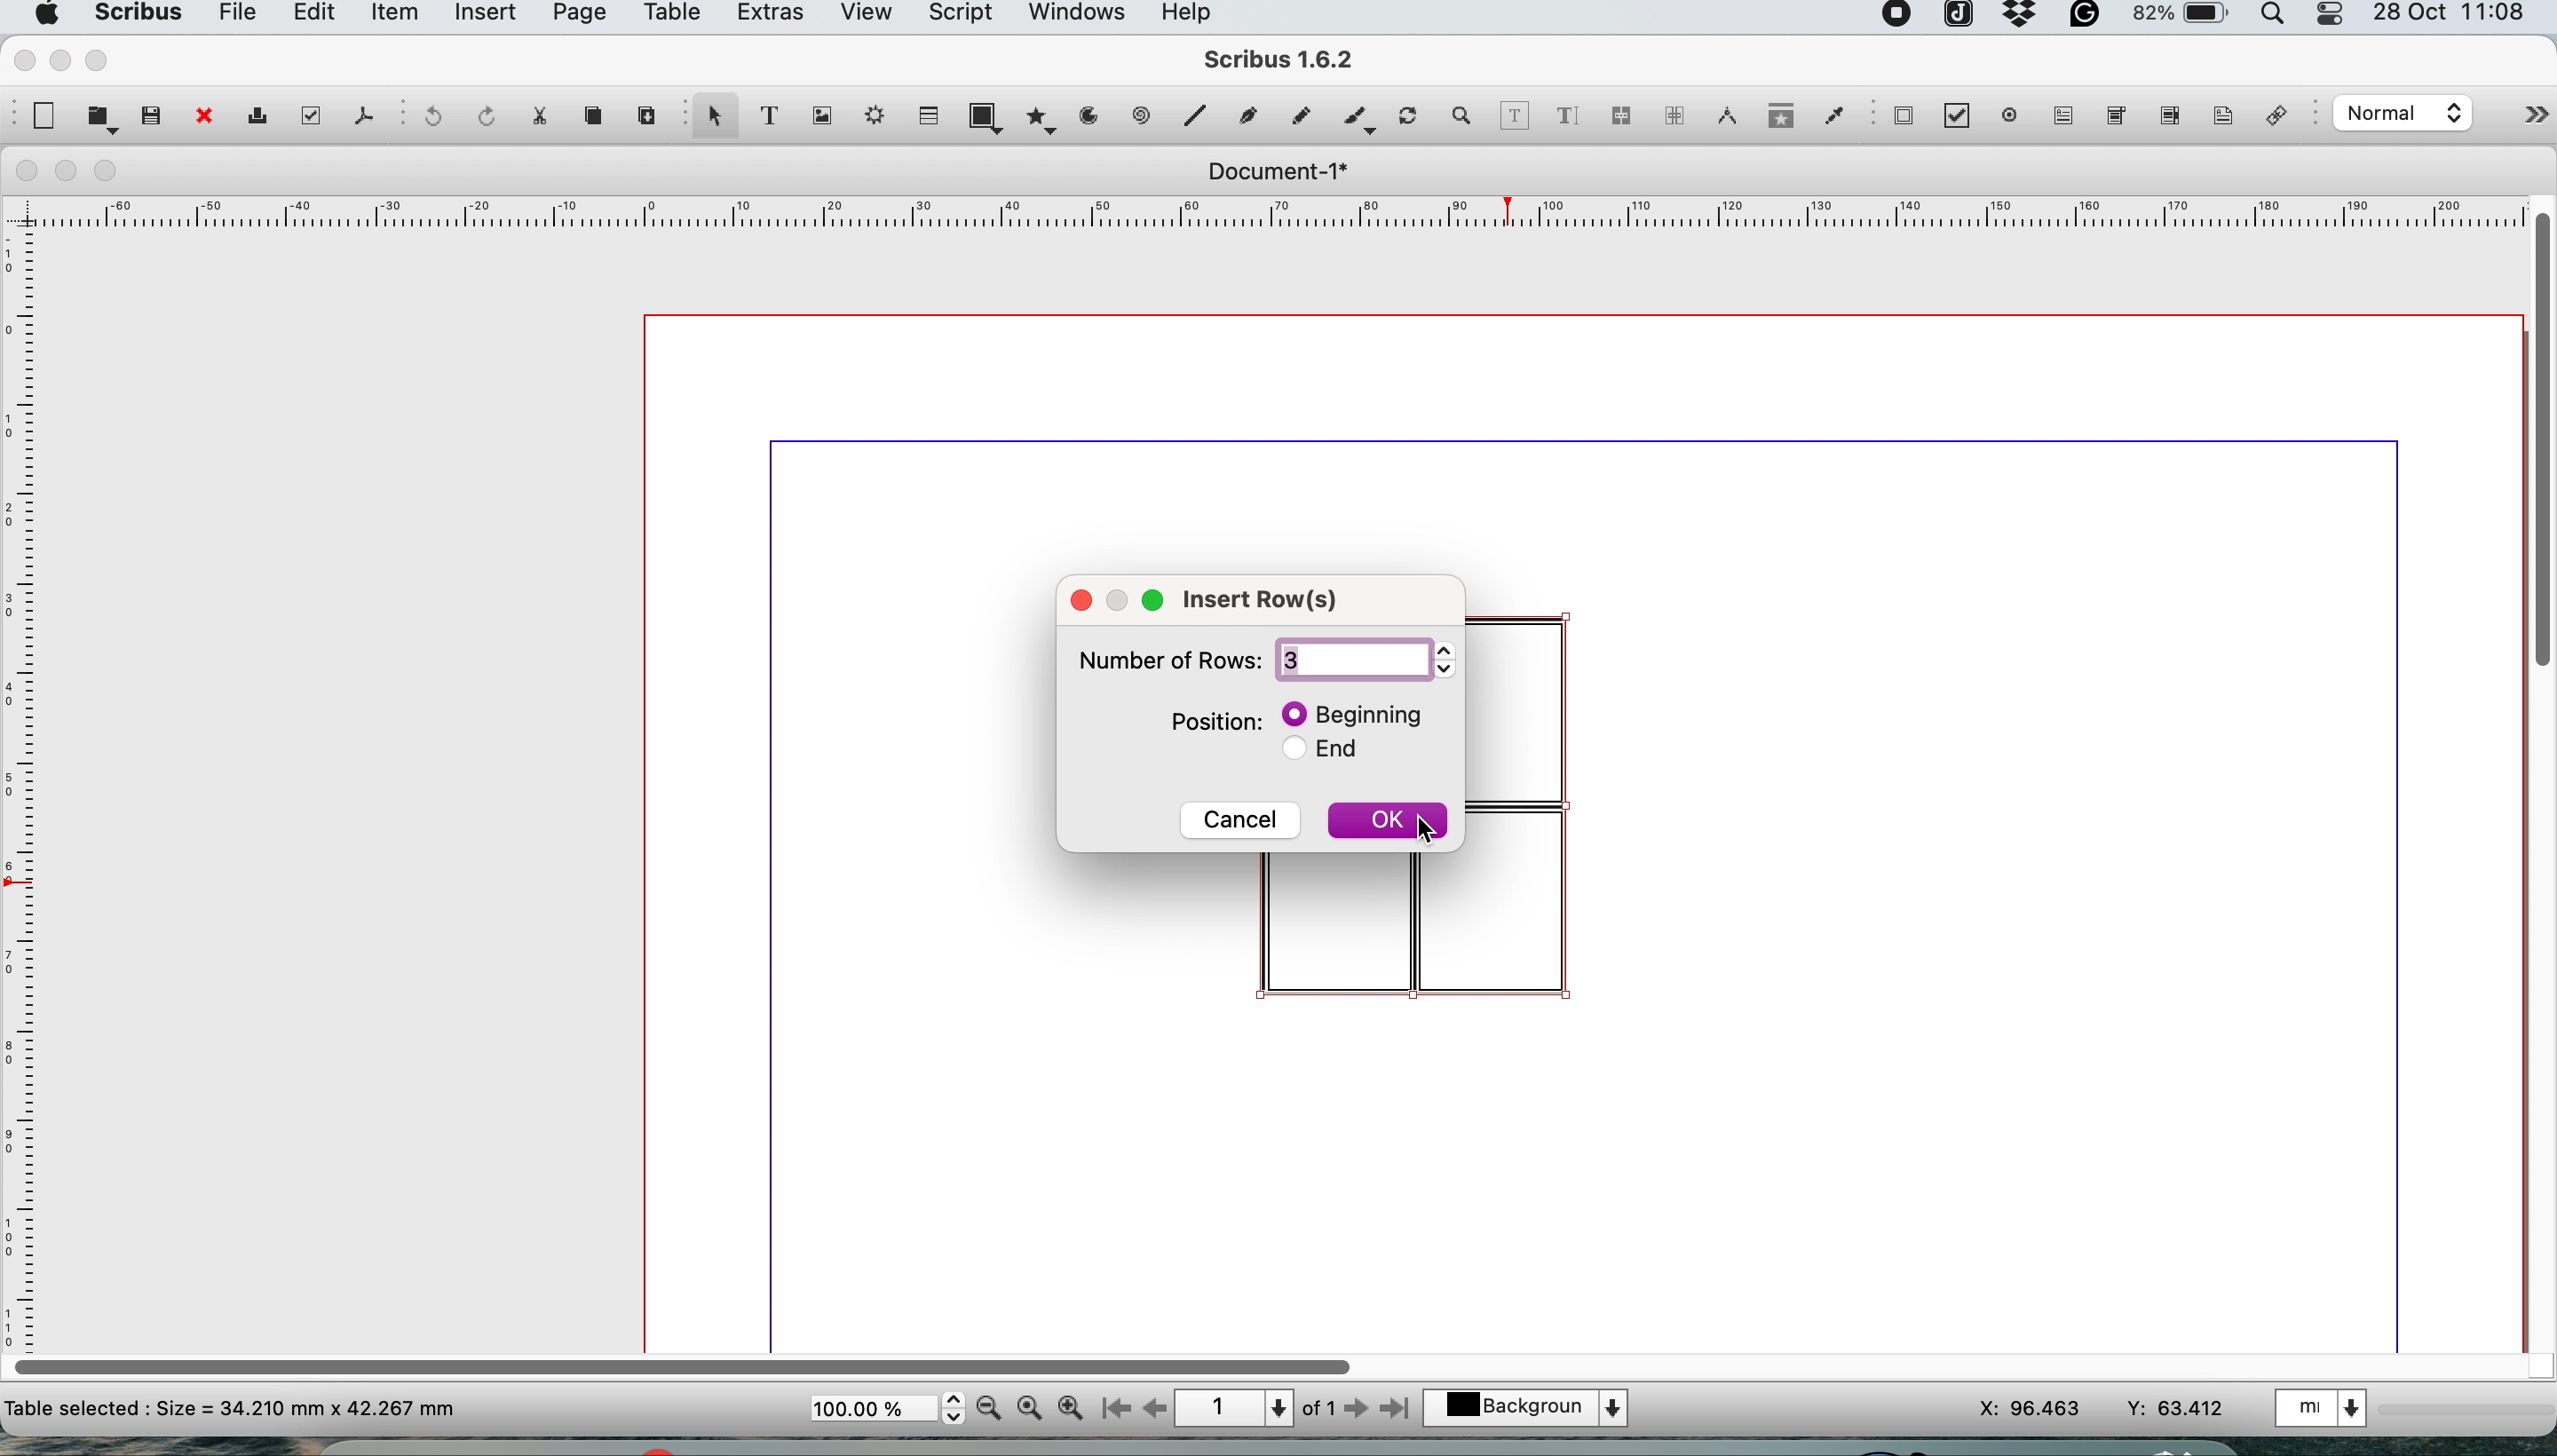 The width and height of the screenshot is (2557, 1456). I want to click on calligraphic line, so click(1355, 121).